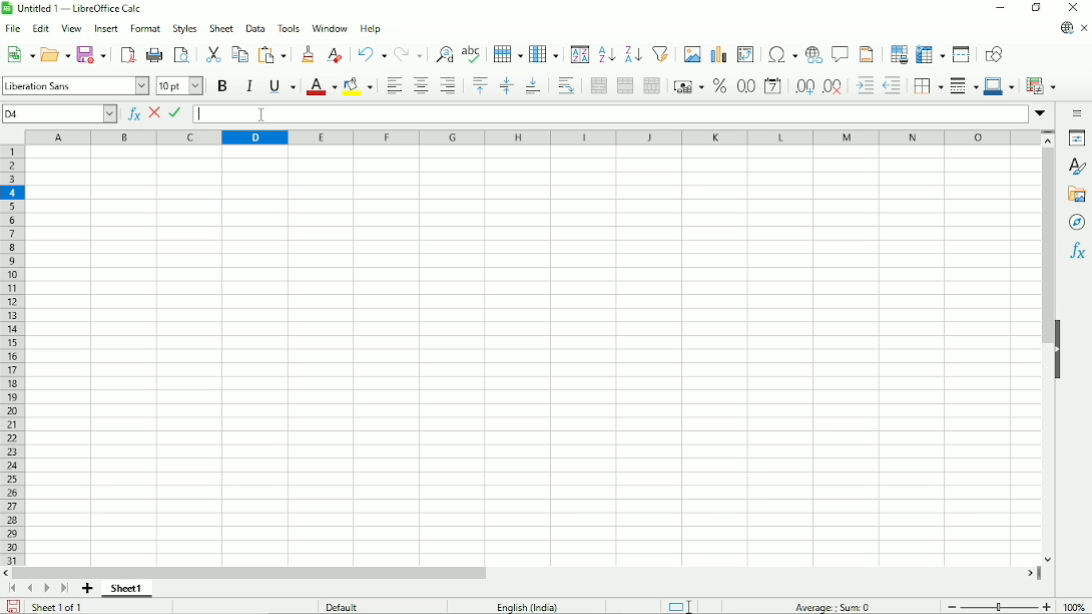  I want to click on Add sheet, so click(88, 588).